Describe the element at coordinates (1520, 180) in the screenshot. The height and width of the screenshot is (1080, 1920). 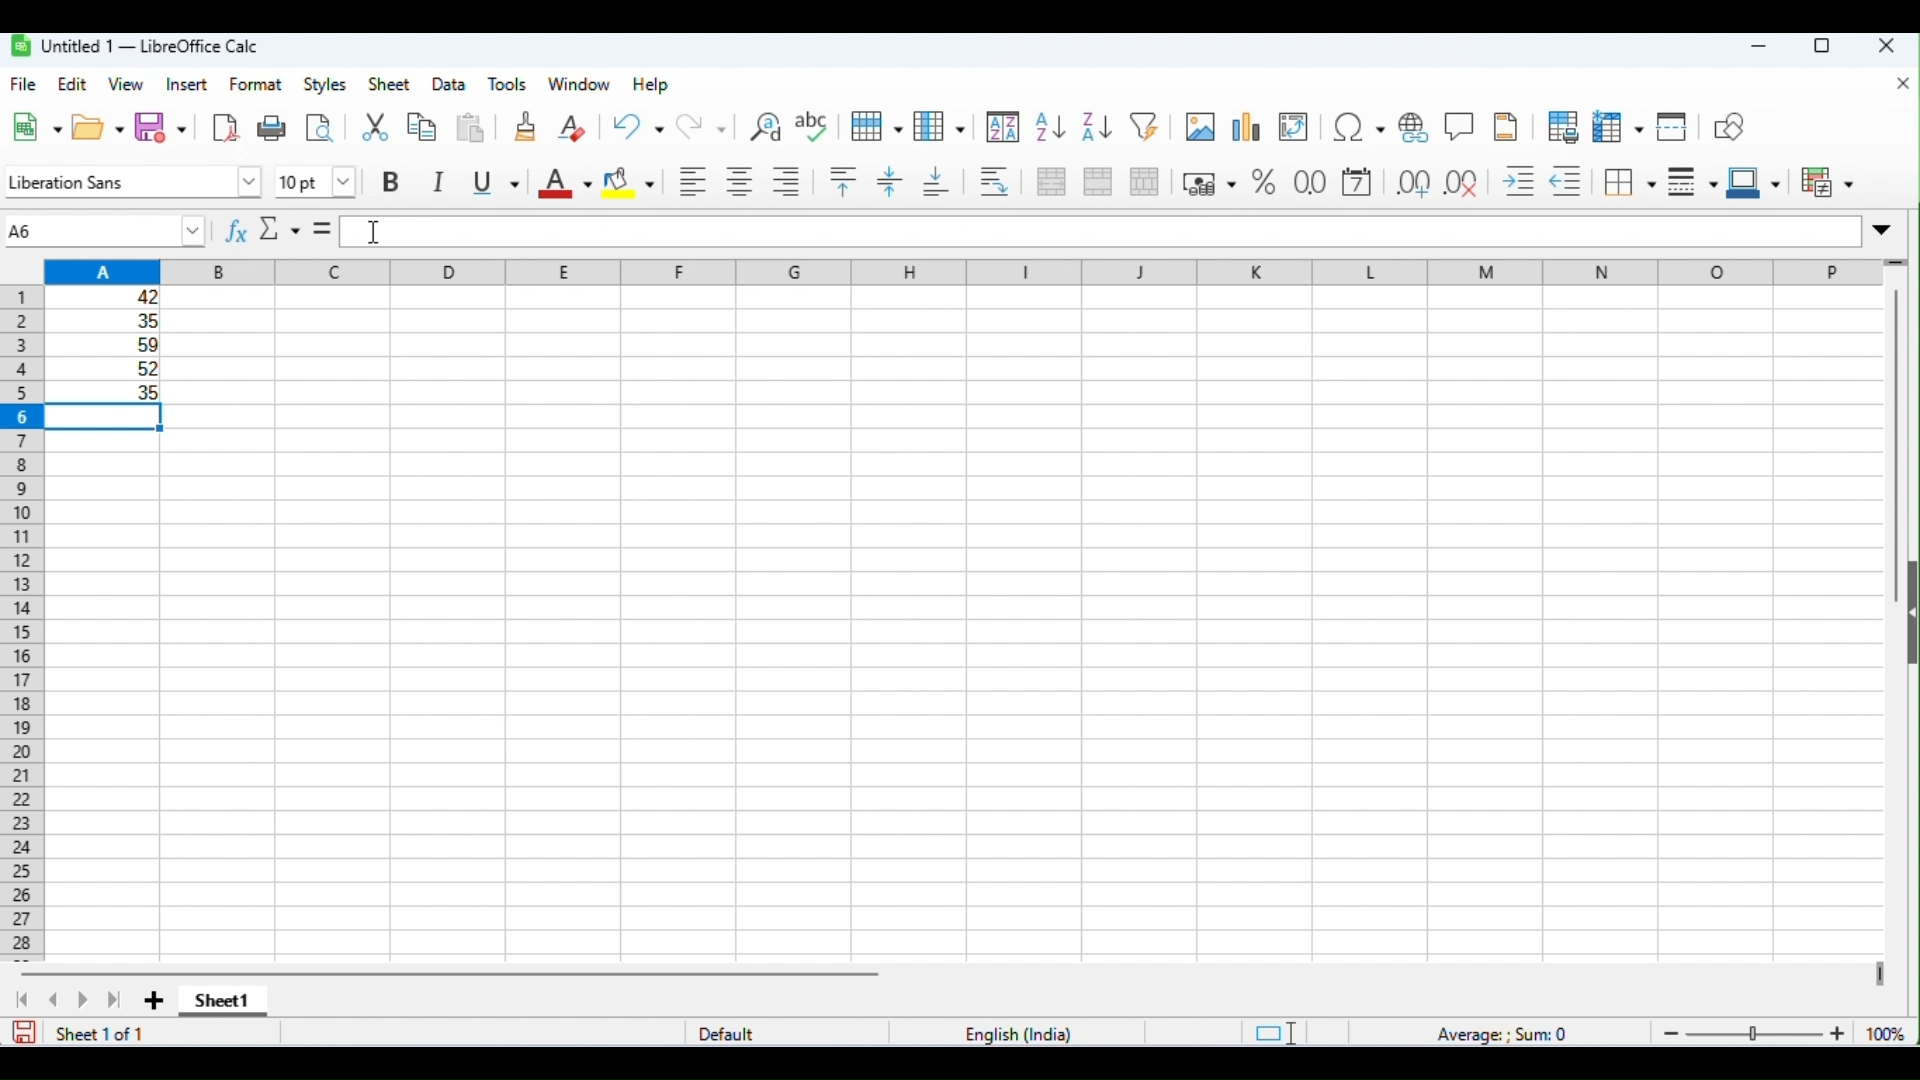
I see `increase indent` at that location.